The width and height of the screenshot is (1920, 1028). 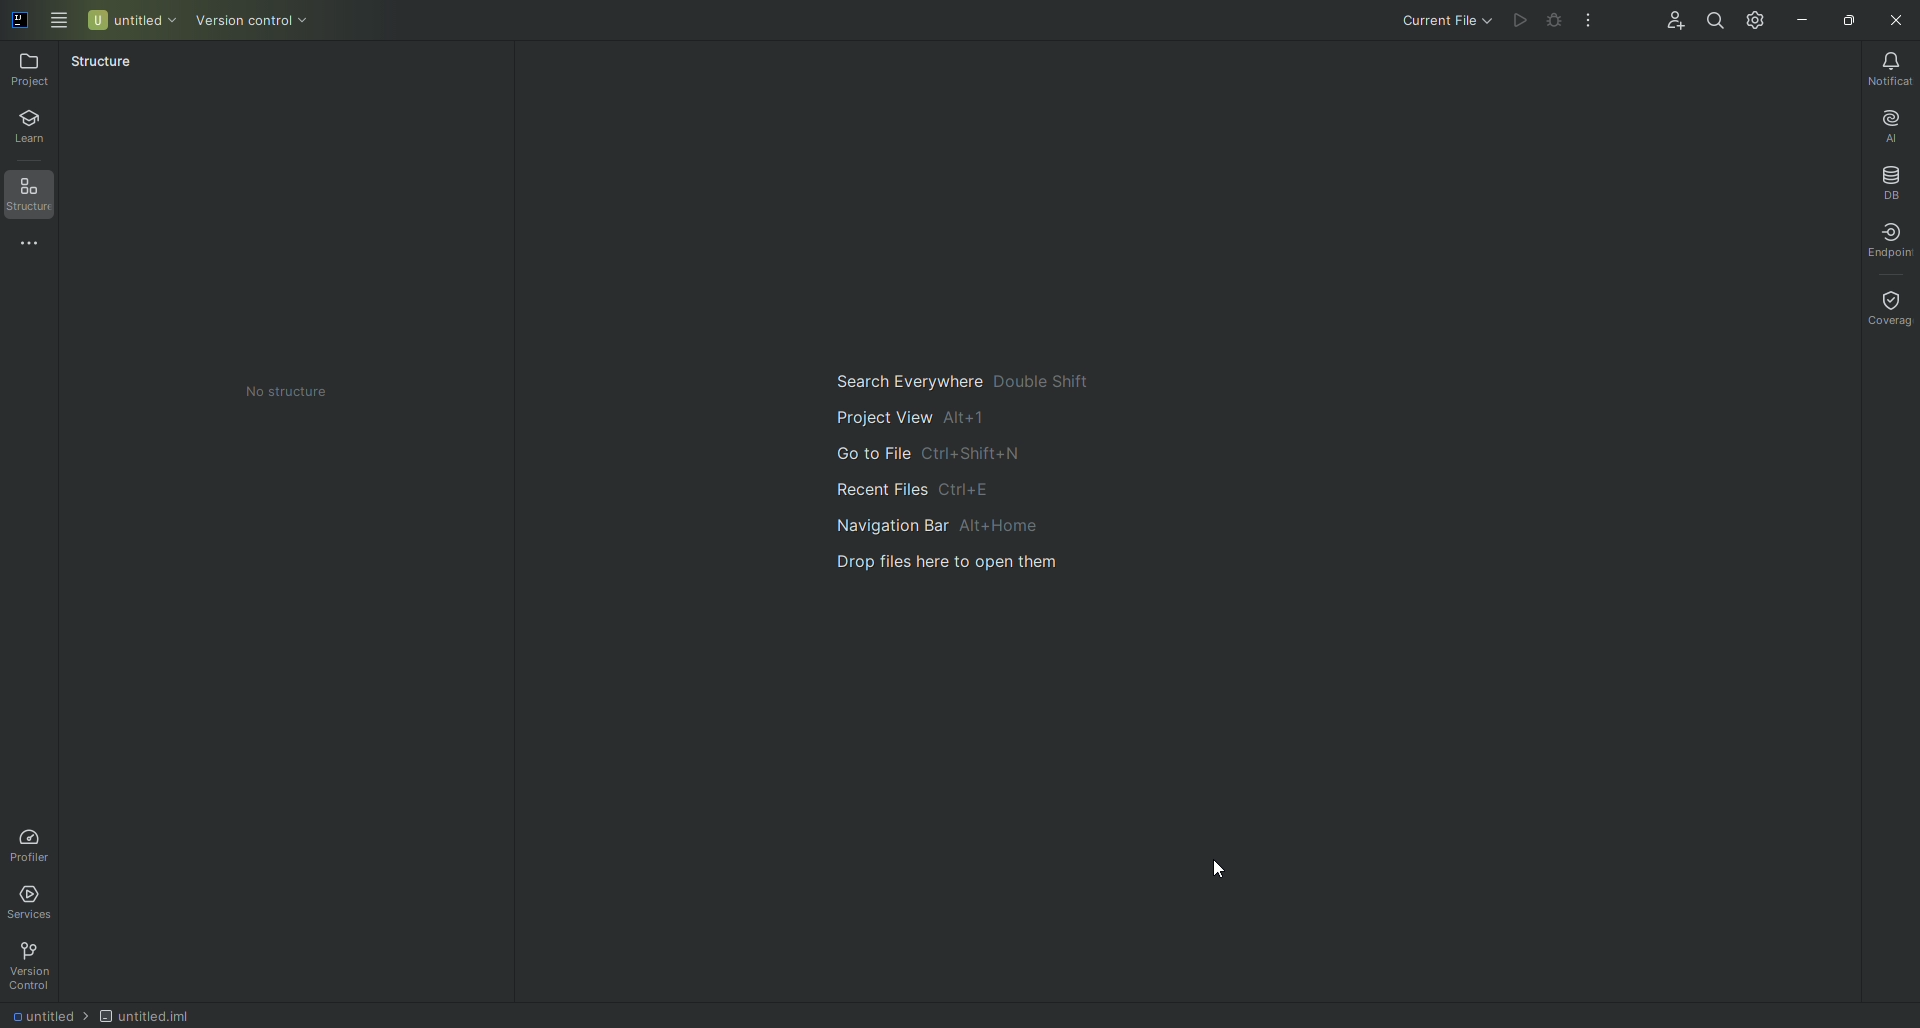 I want to click on Services, so click(x=31, y=905).